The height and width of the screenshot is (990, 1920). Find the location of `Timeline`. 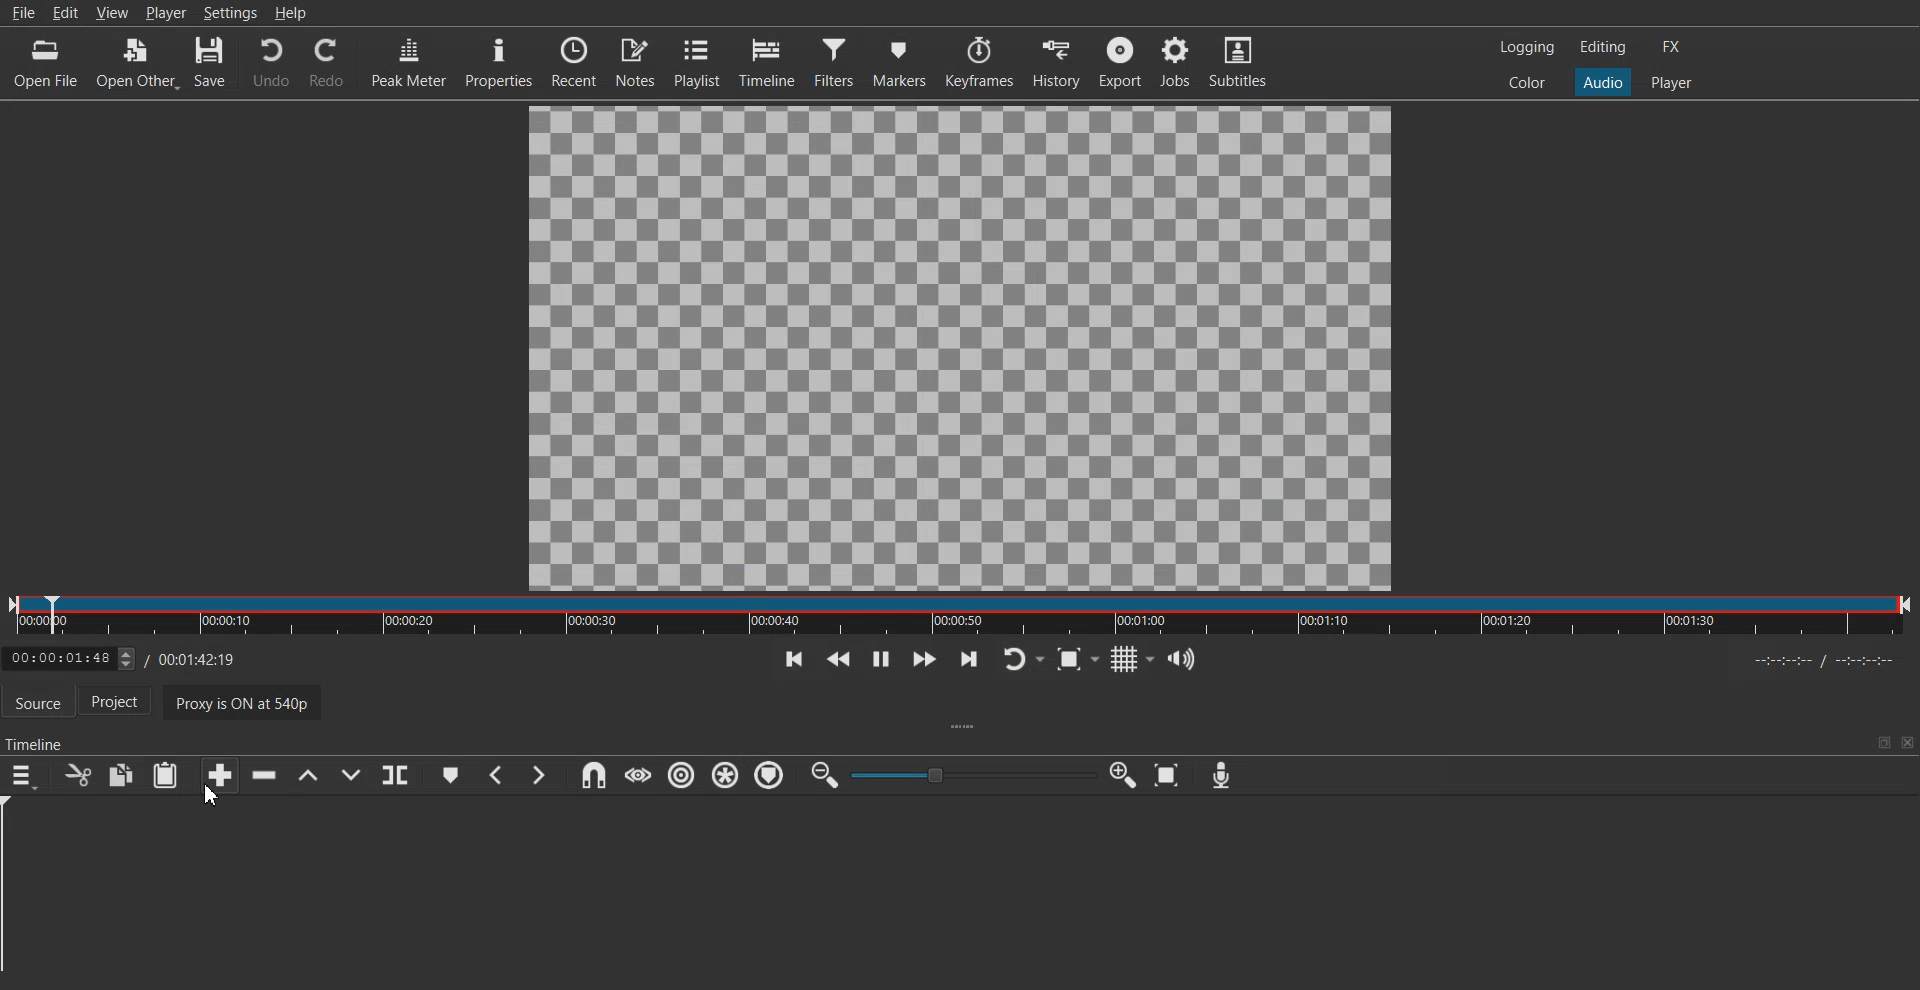

Timeline is located at coordinates (37, 739).